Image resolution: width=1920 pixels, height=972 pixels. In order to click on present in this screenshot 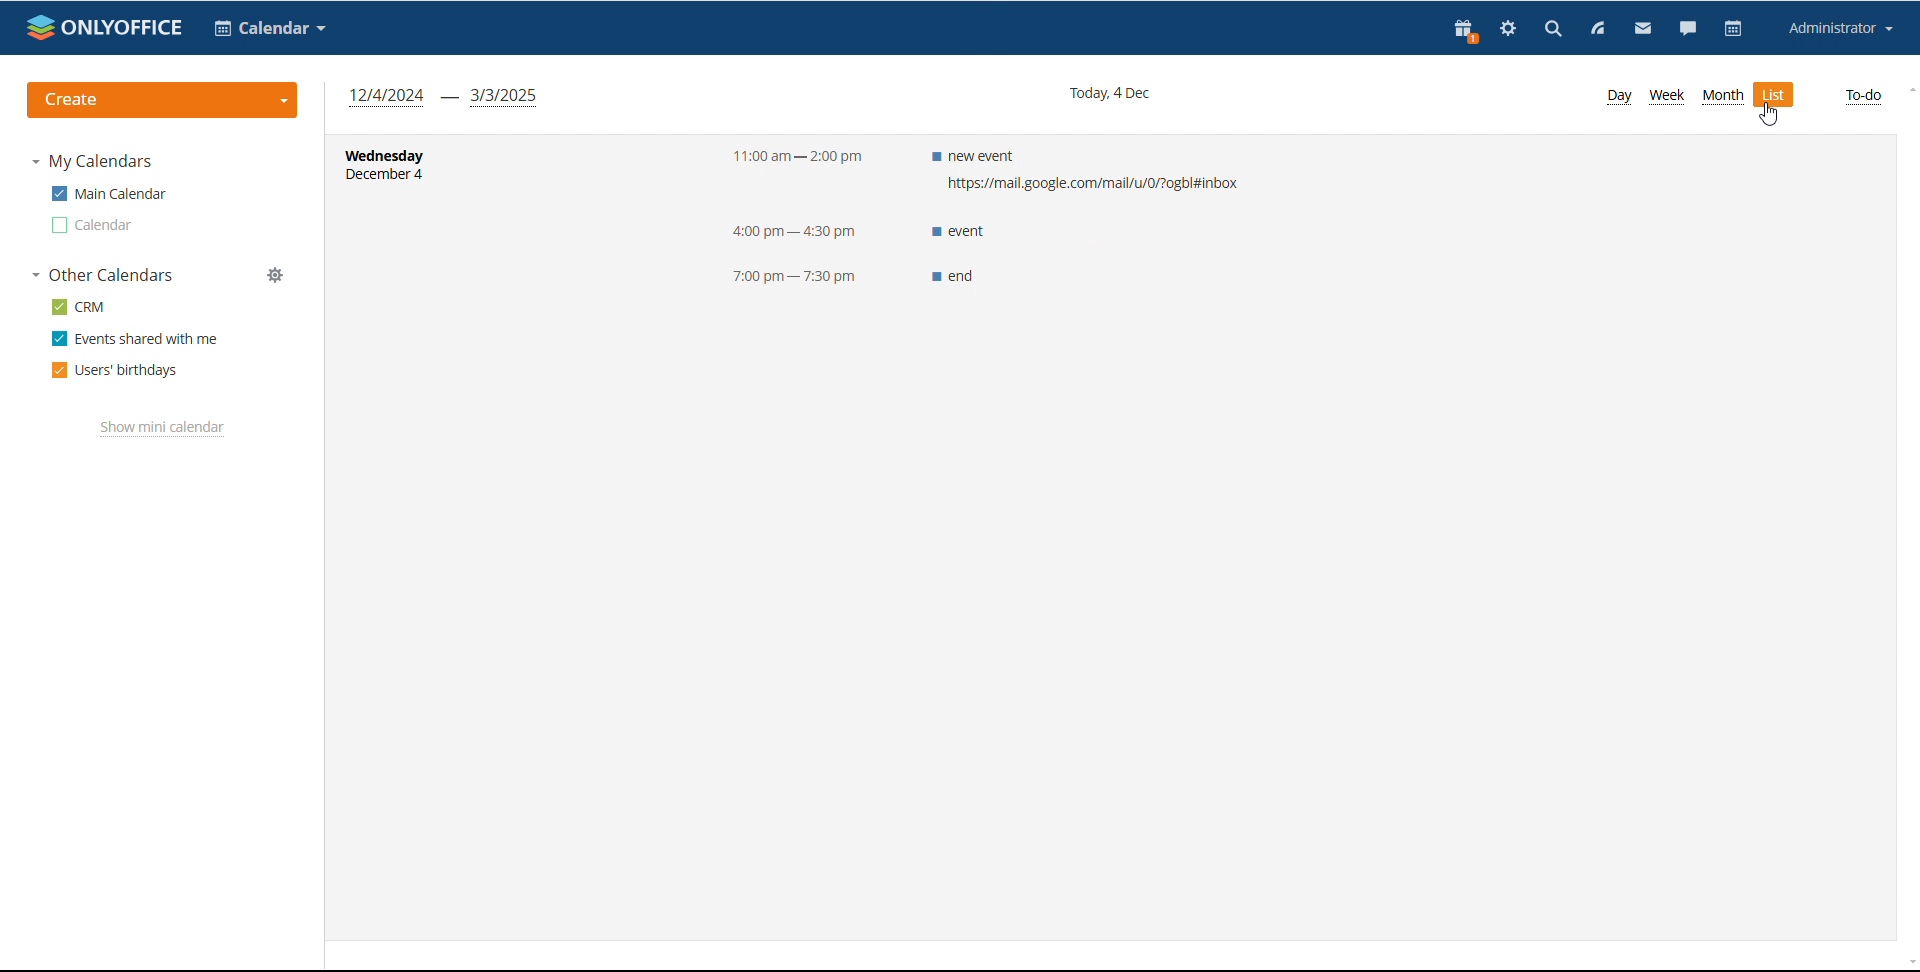, I will do `click(1464, 31)`.